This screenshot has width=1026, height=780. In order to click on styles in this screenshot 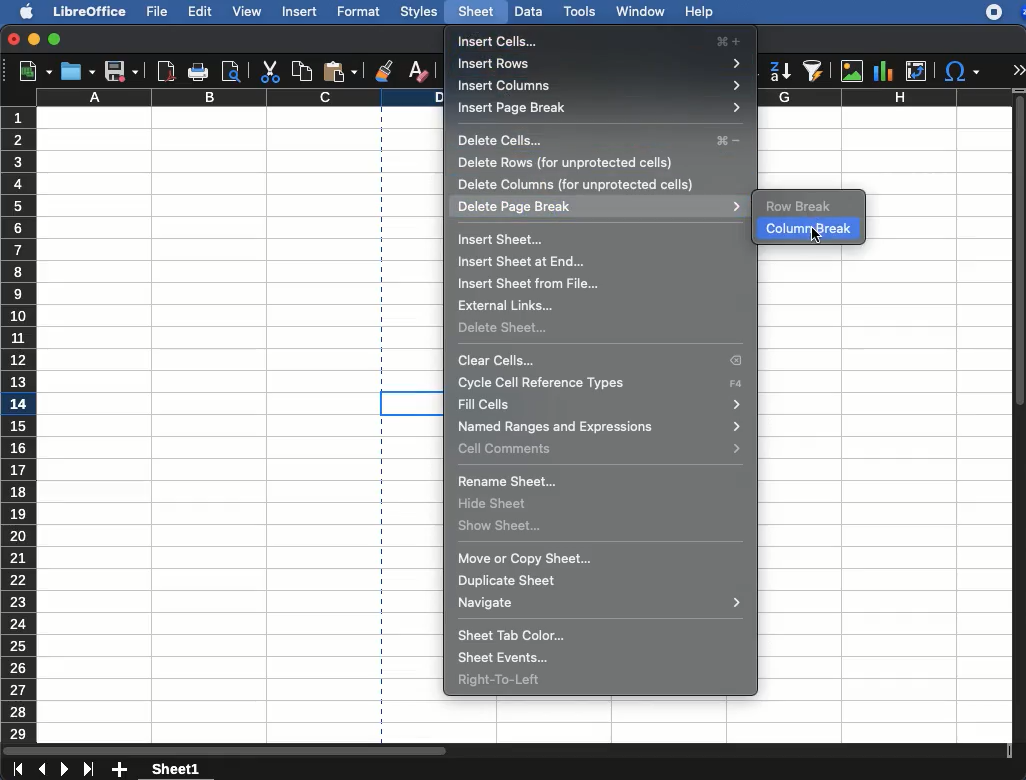, I will do `click(420, 11)`.